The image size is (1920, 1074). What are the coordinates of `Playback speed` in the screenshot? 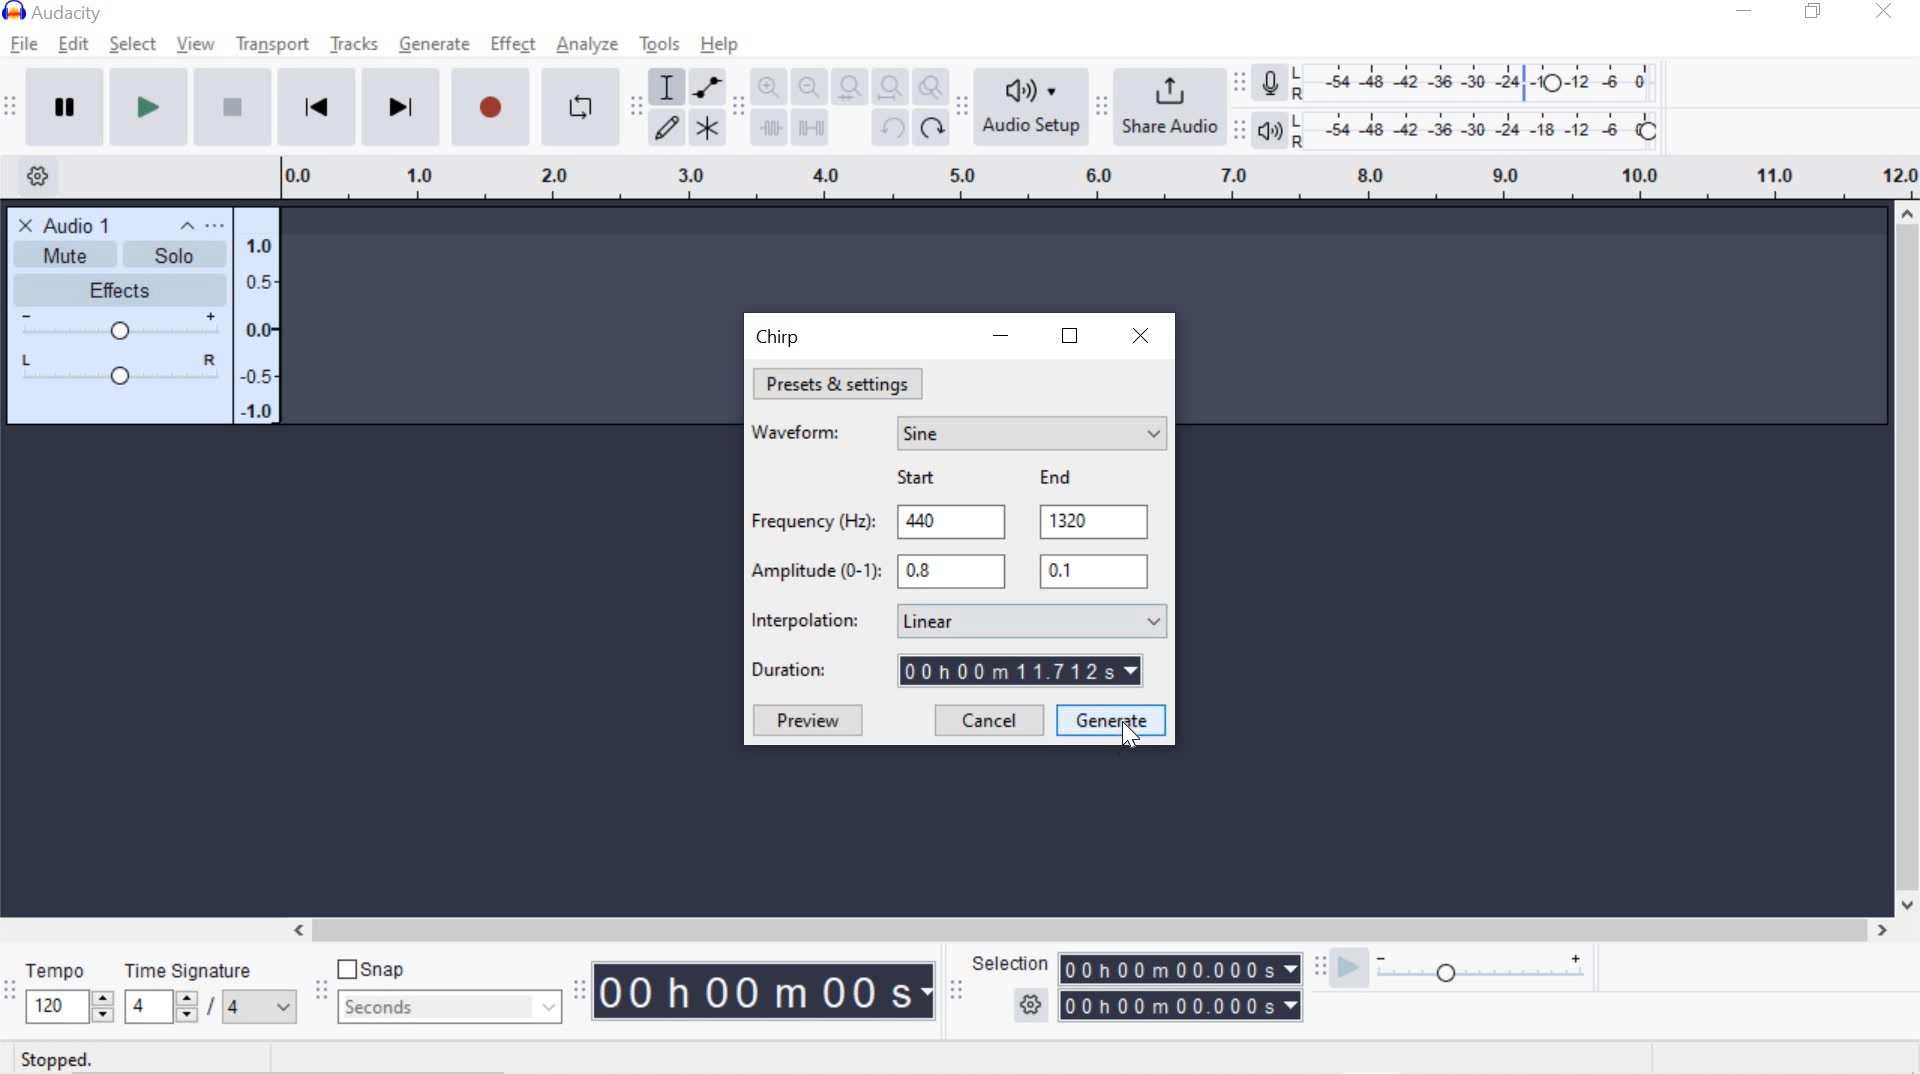 It's located at (1480, 974).